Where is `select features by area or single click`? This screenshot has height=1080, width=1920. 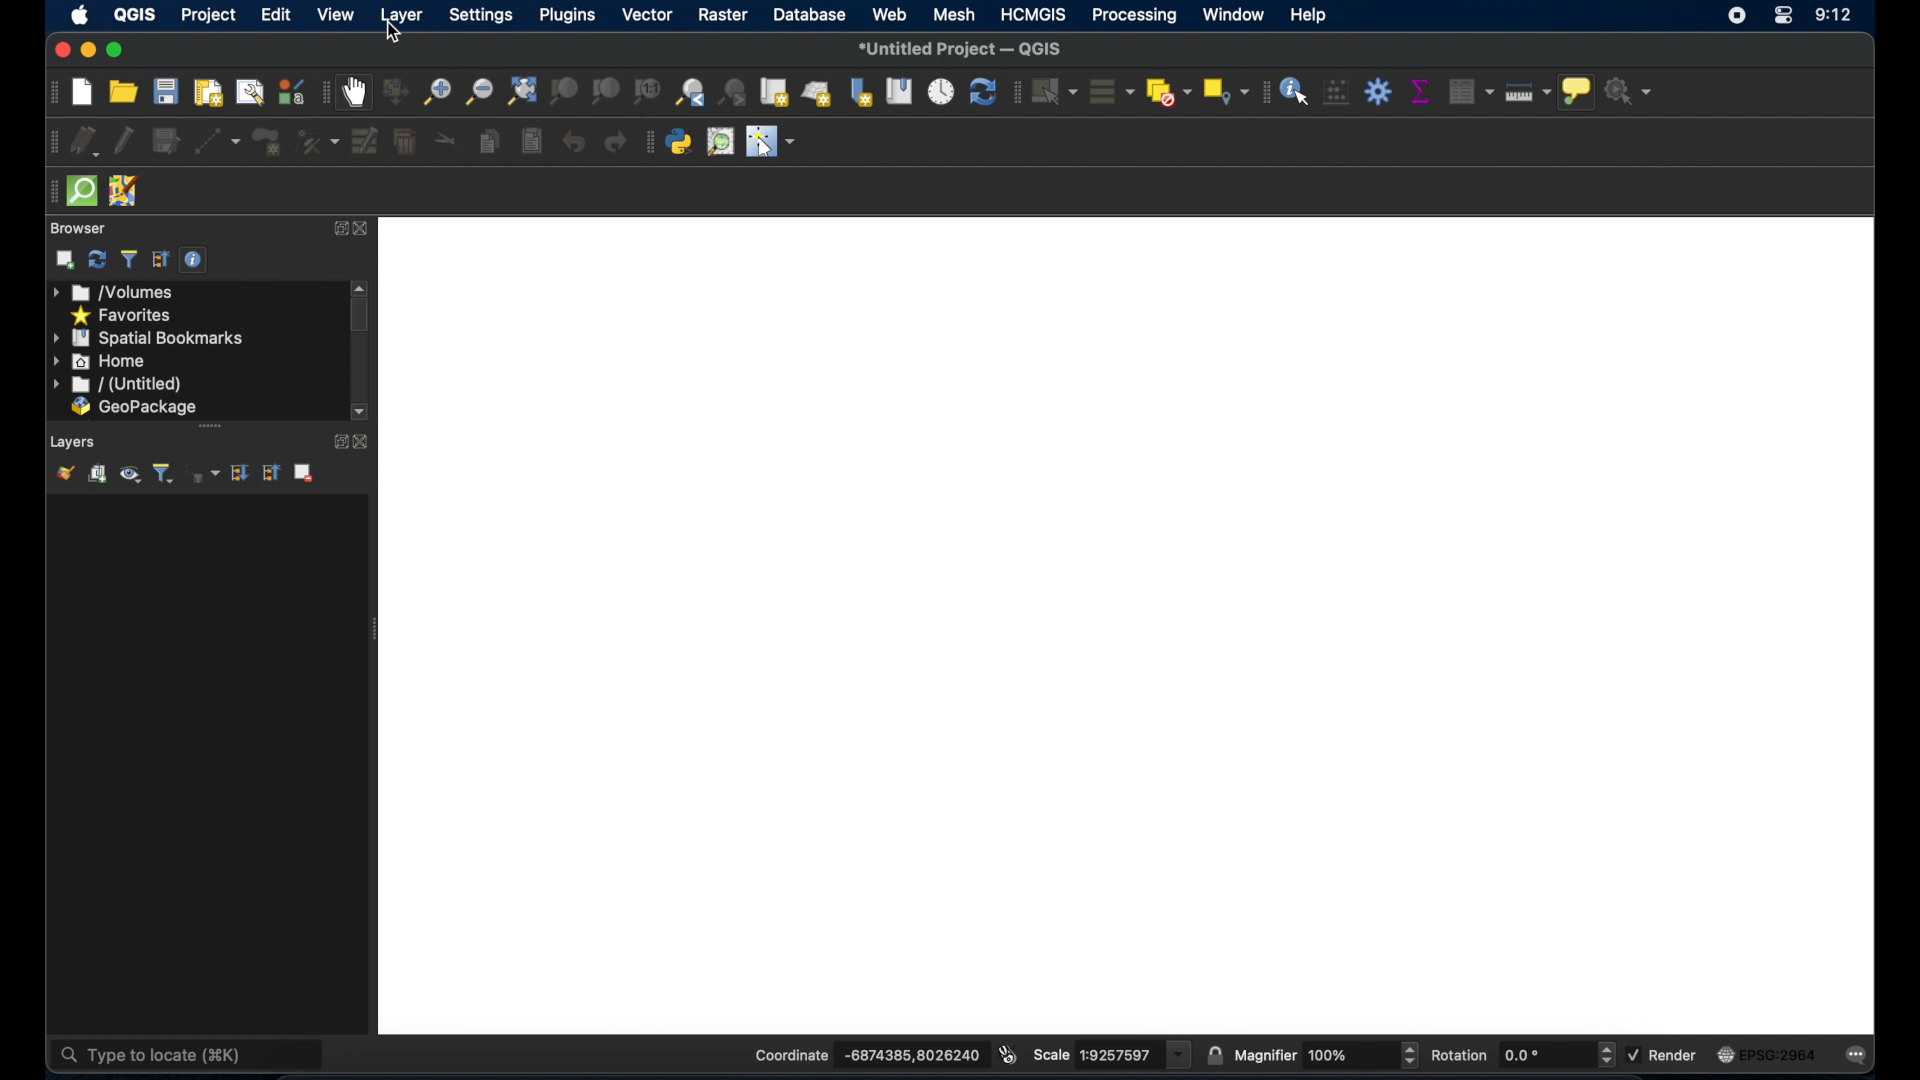
select features by area or single click is located at coordinates (1055, 89).